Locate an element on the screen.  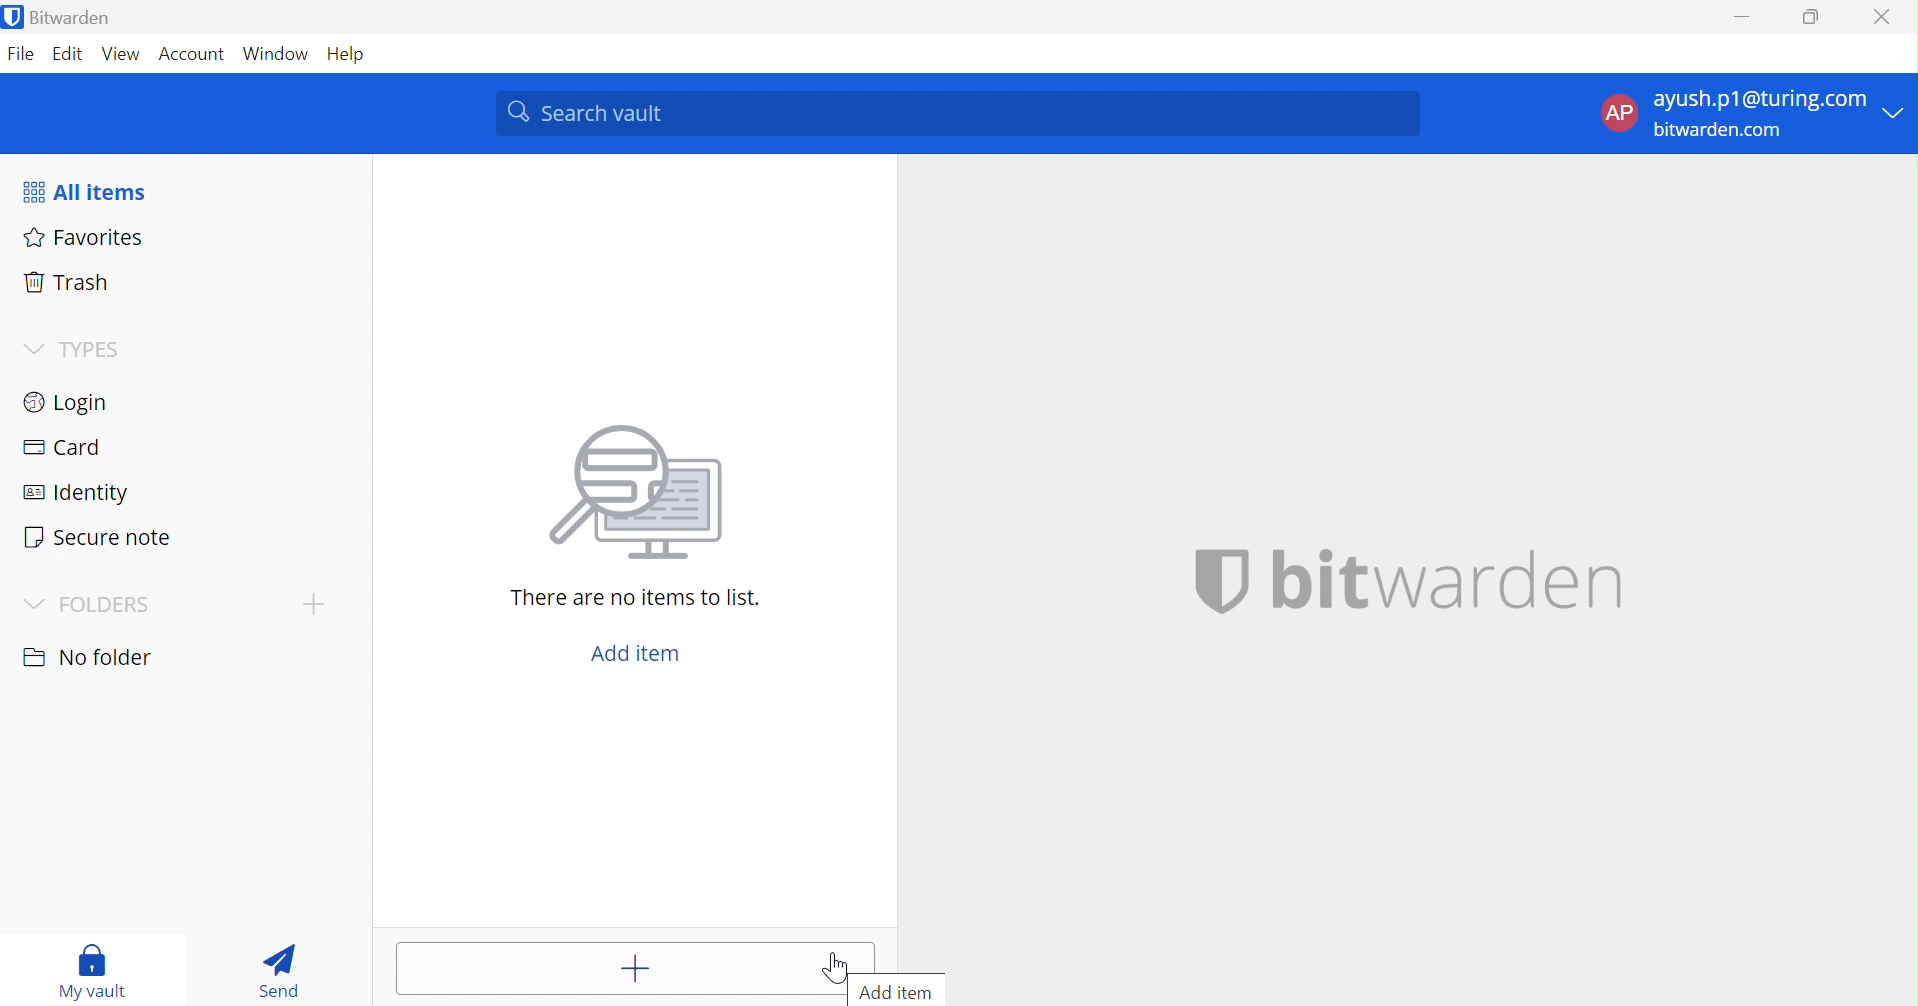
Secure note is located at coordinates (98, 537).